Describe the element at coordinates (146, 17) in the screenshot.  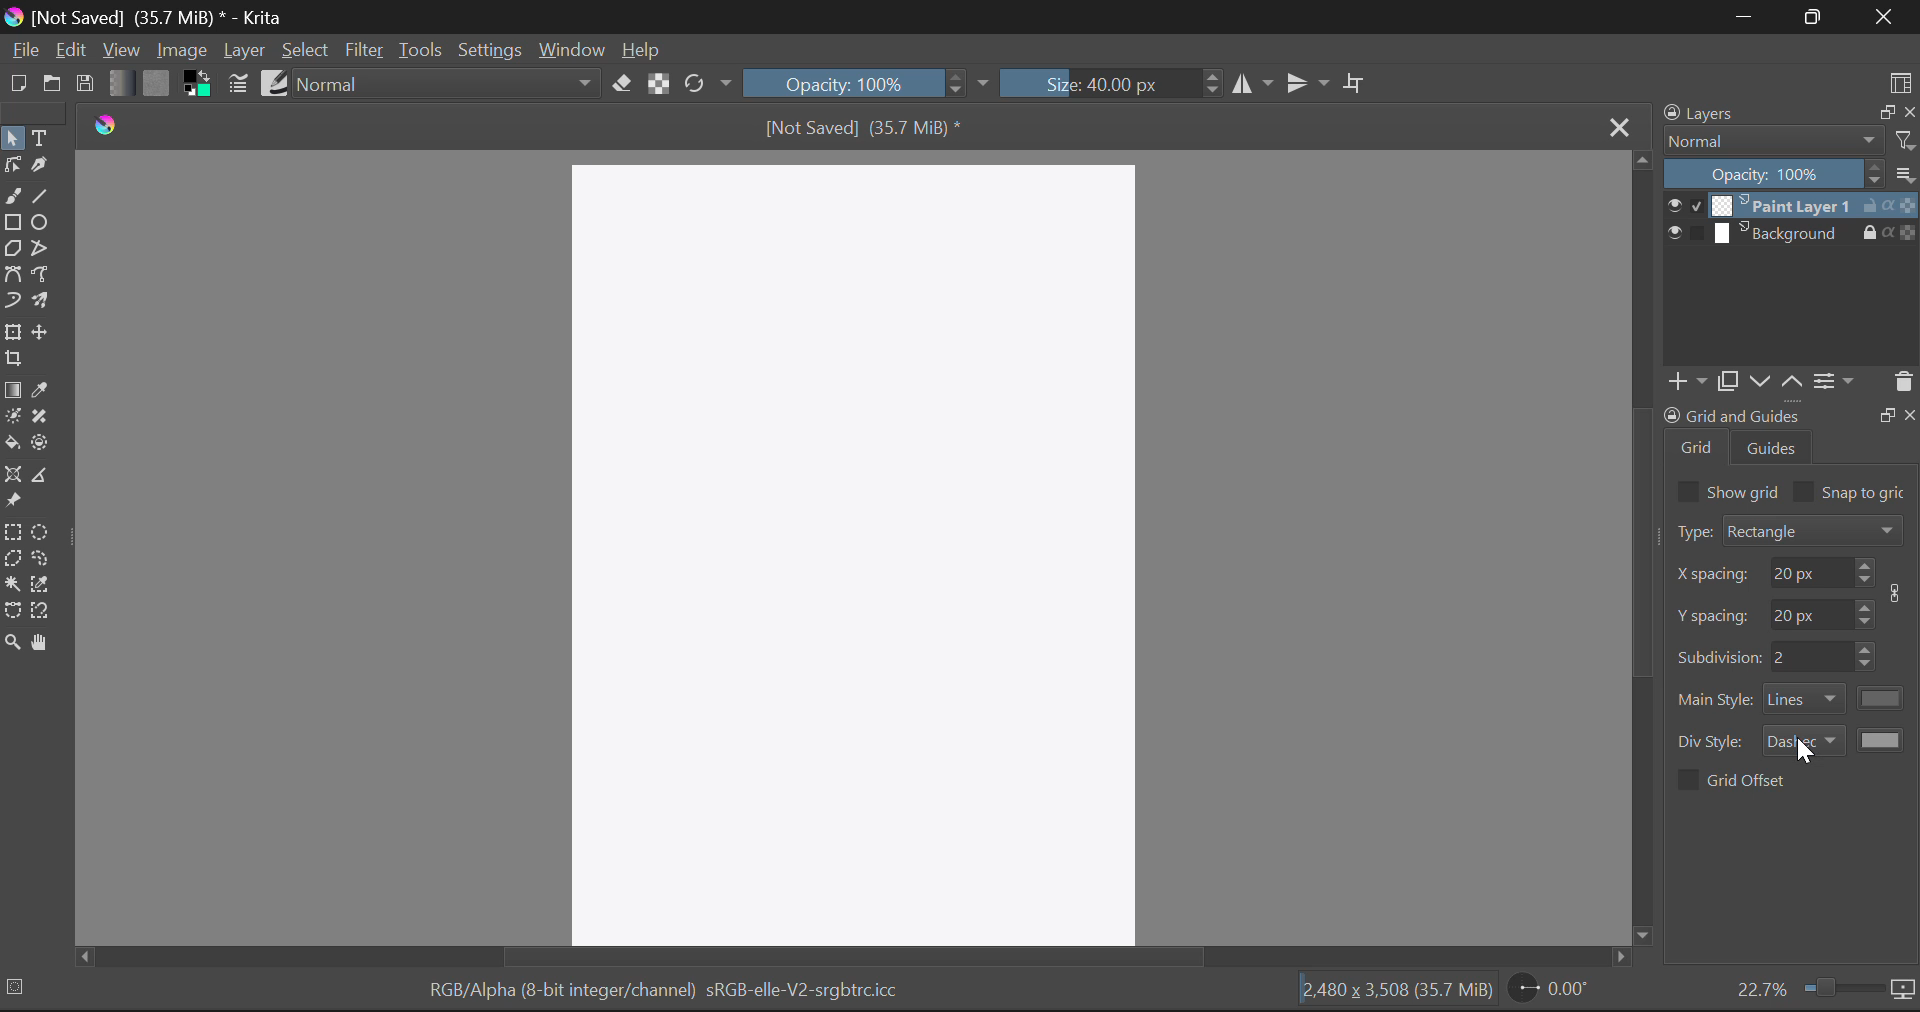
I see `[Not Saved] (35.7 MiB) * - Krita` at that location.